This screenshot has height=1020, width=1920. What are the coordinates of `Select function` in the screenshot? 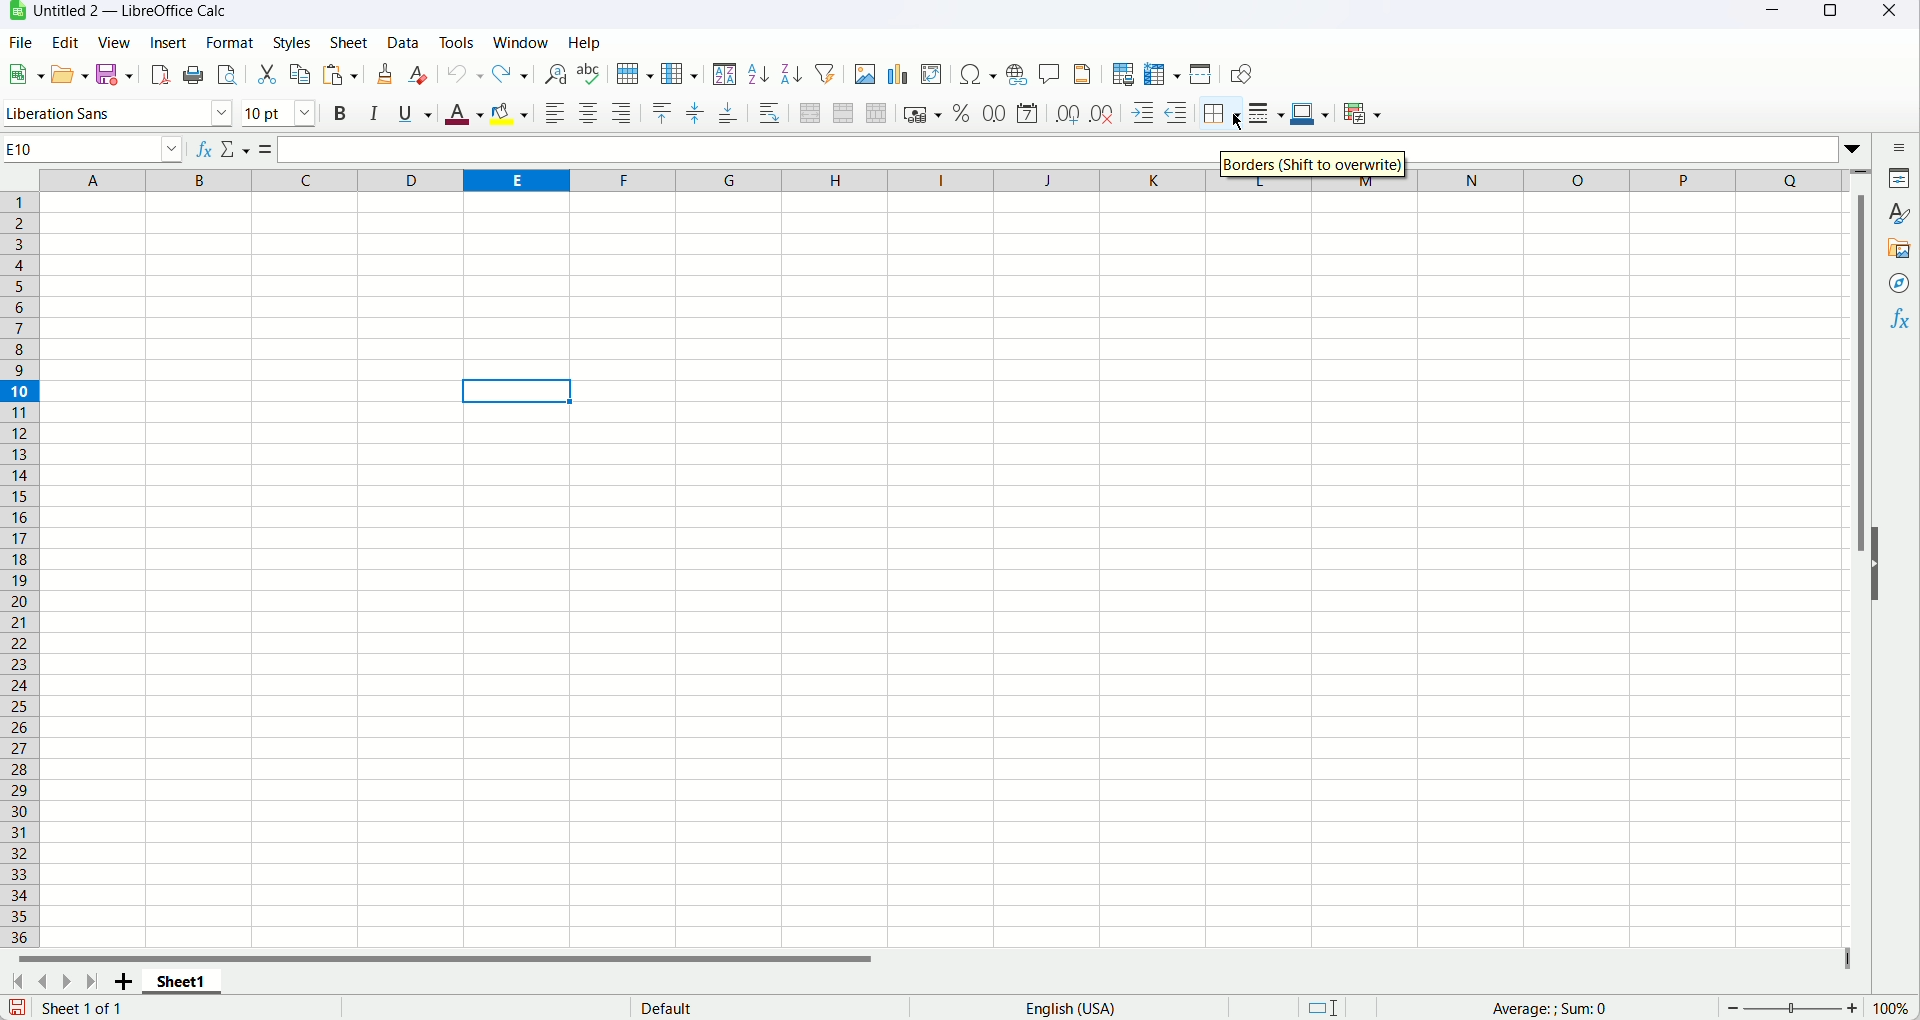 It's located at (237, 148).